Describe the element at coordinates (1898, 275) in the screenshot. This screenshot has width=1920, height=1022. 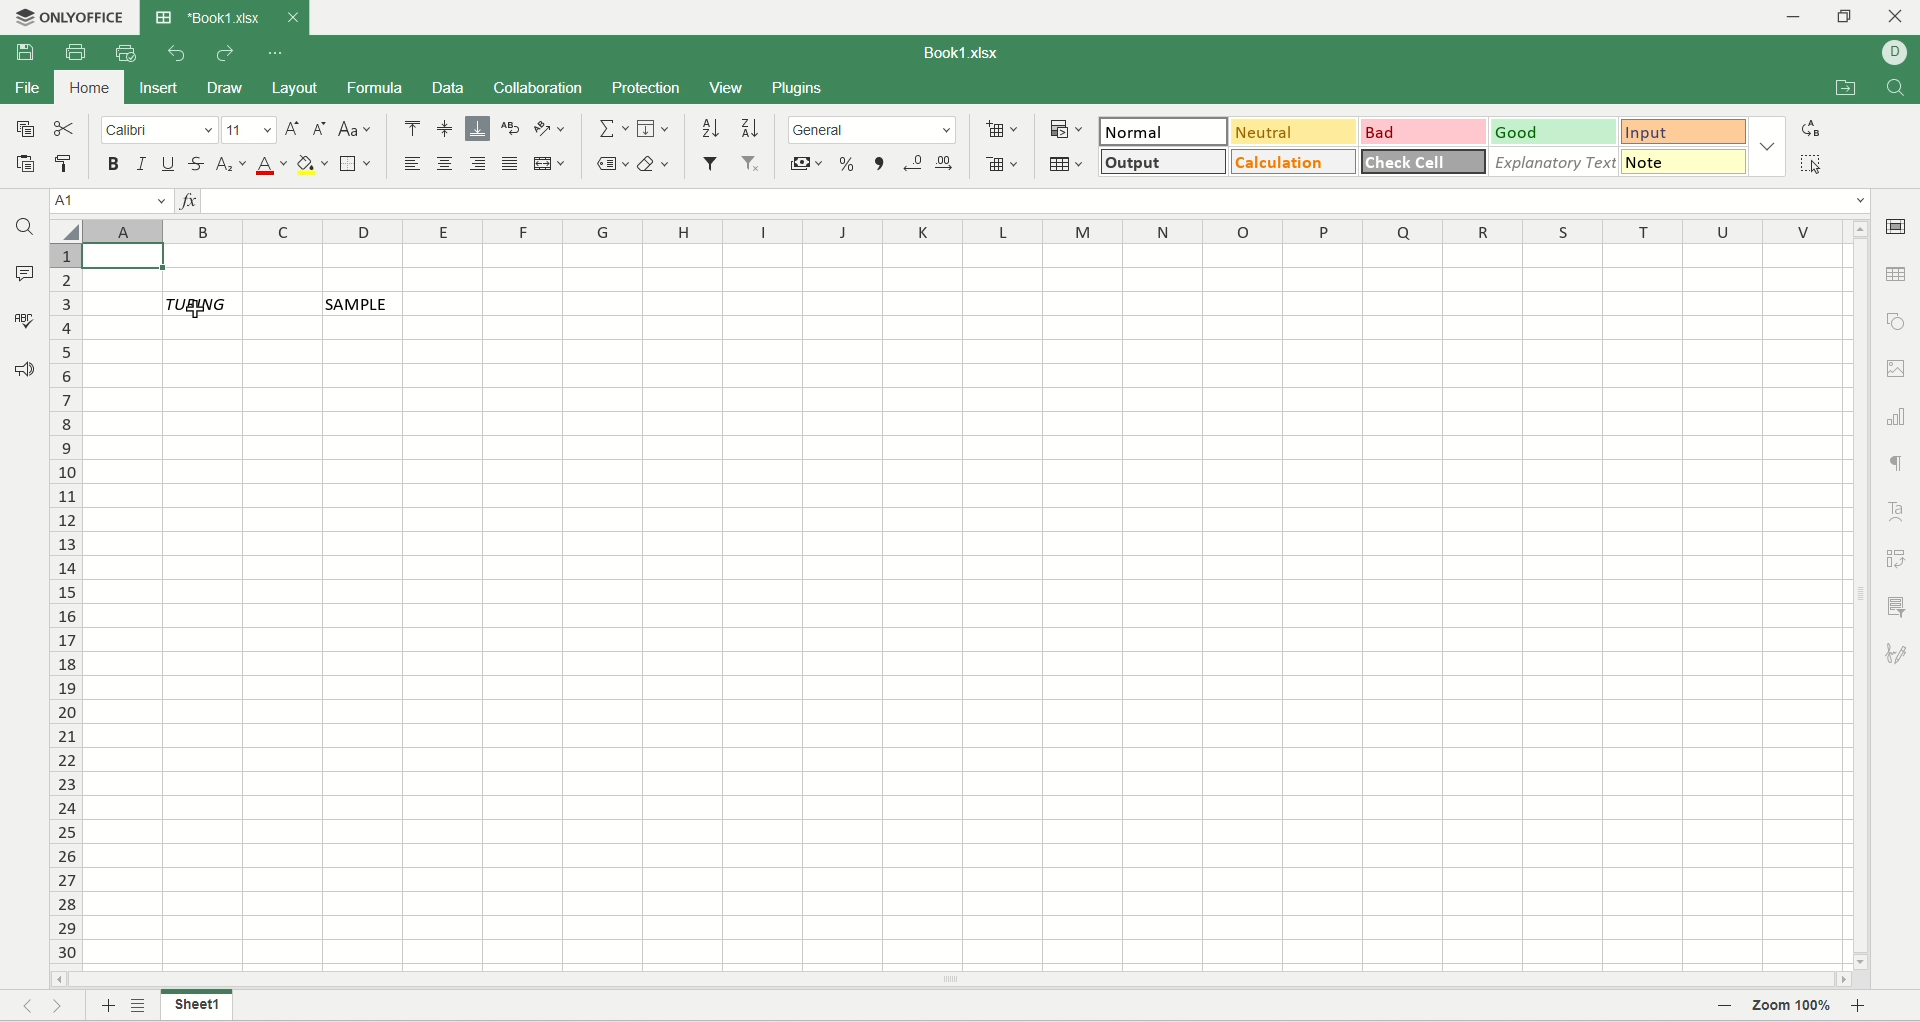
I see `table settings` at that location.